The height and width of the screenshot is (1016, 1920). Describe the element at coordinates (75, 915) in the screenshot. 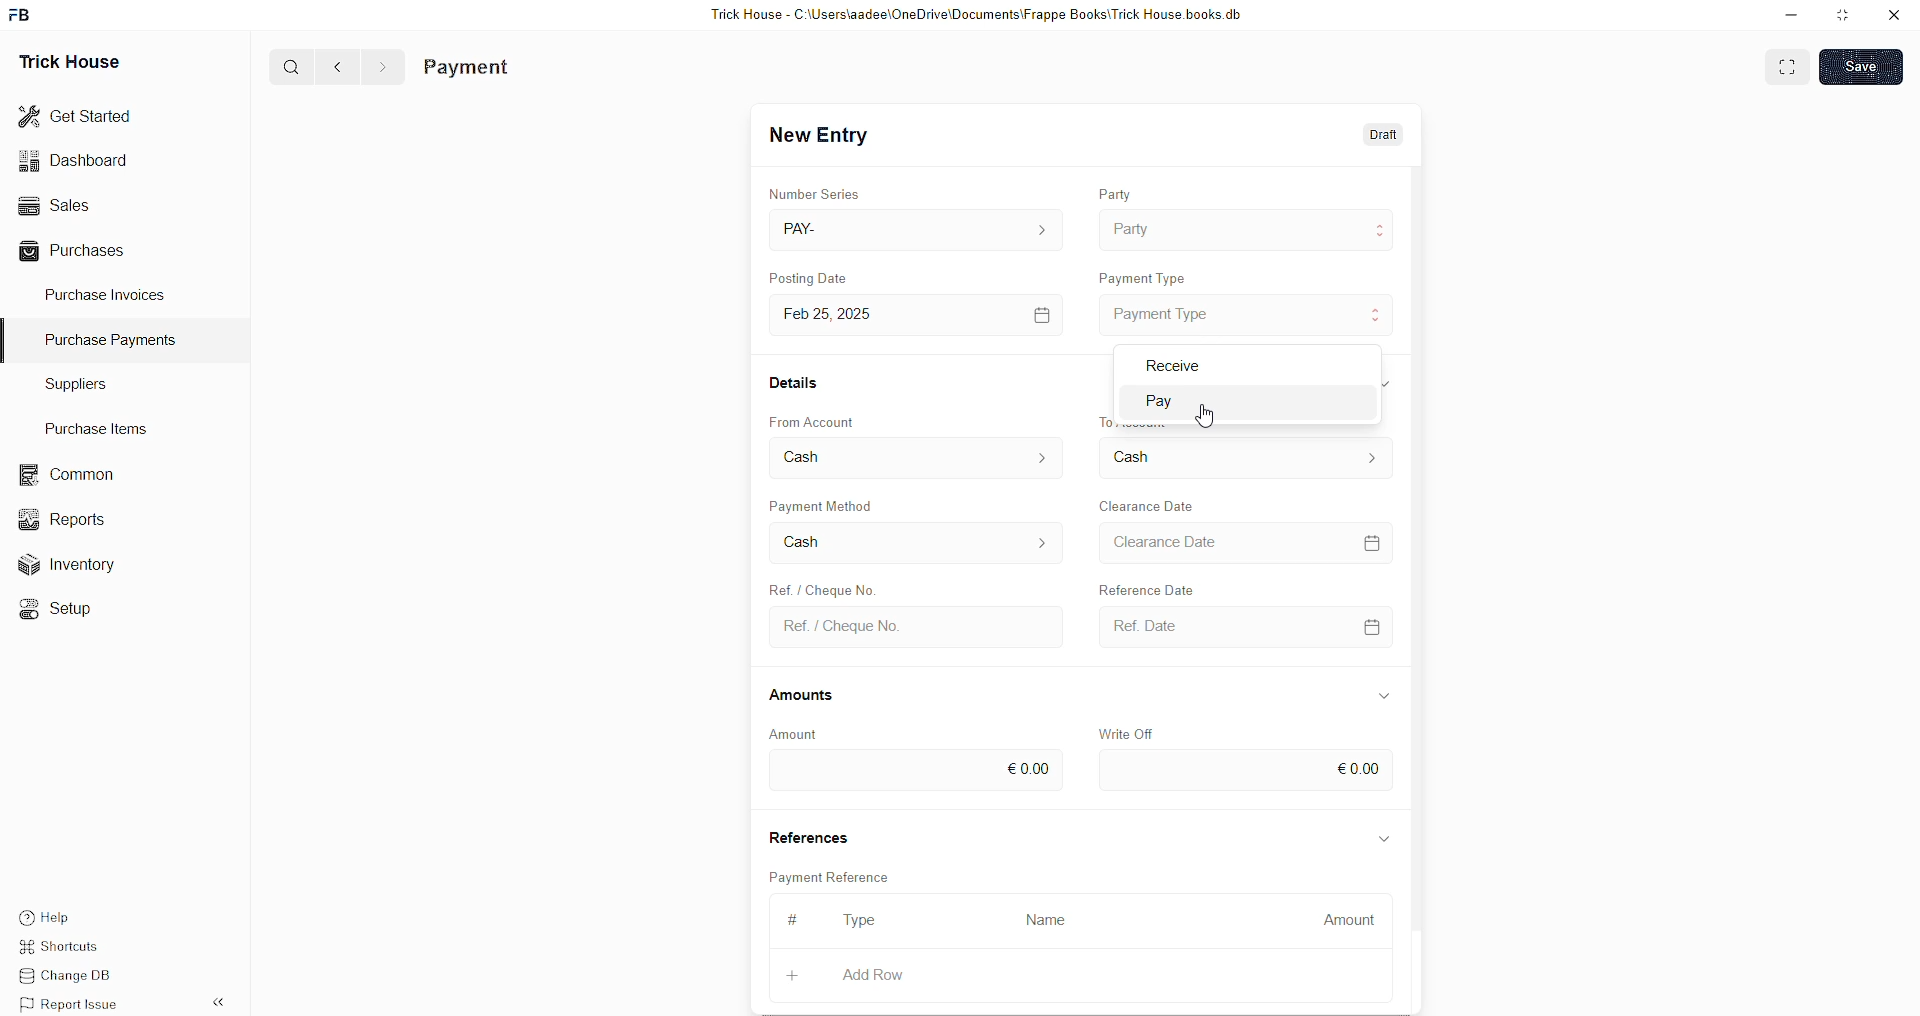

I see ` Help` at that location.